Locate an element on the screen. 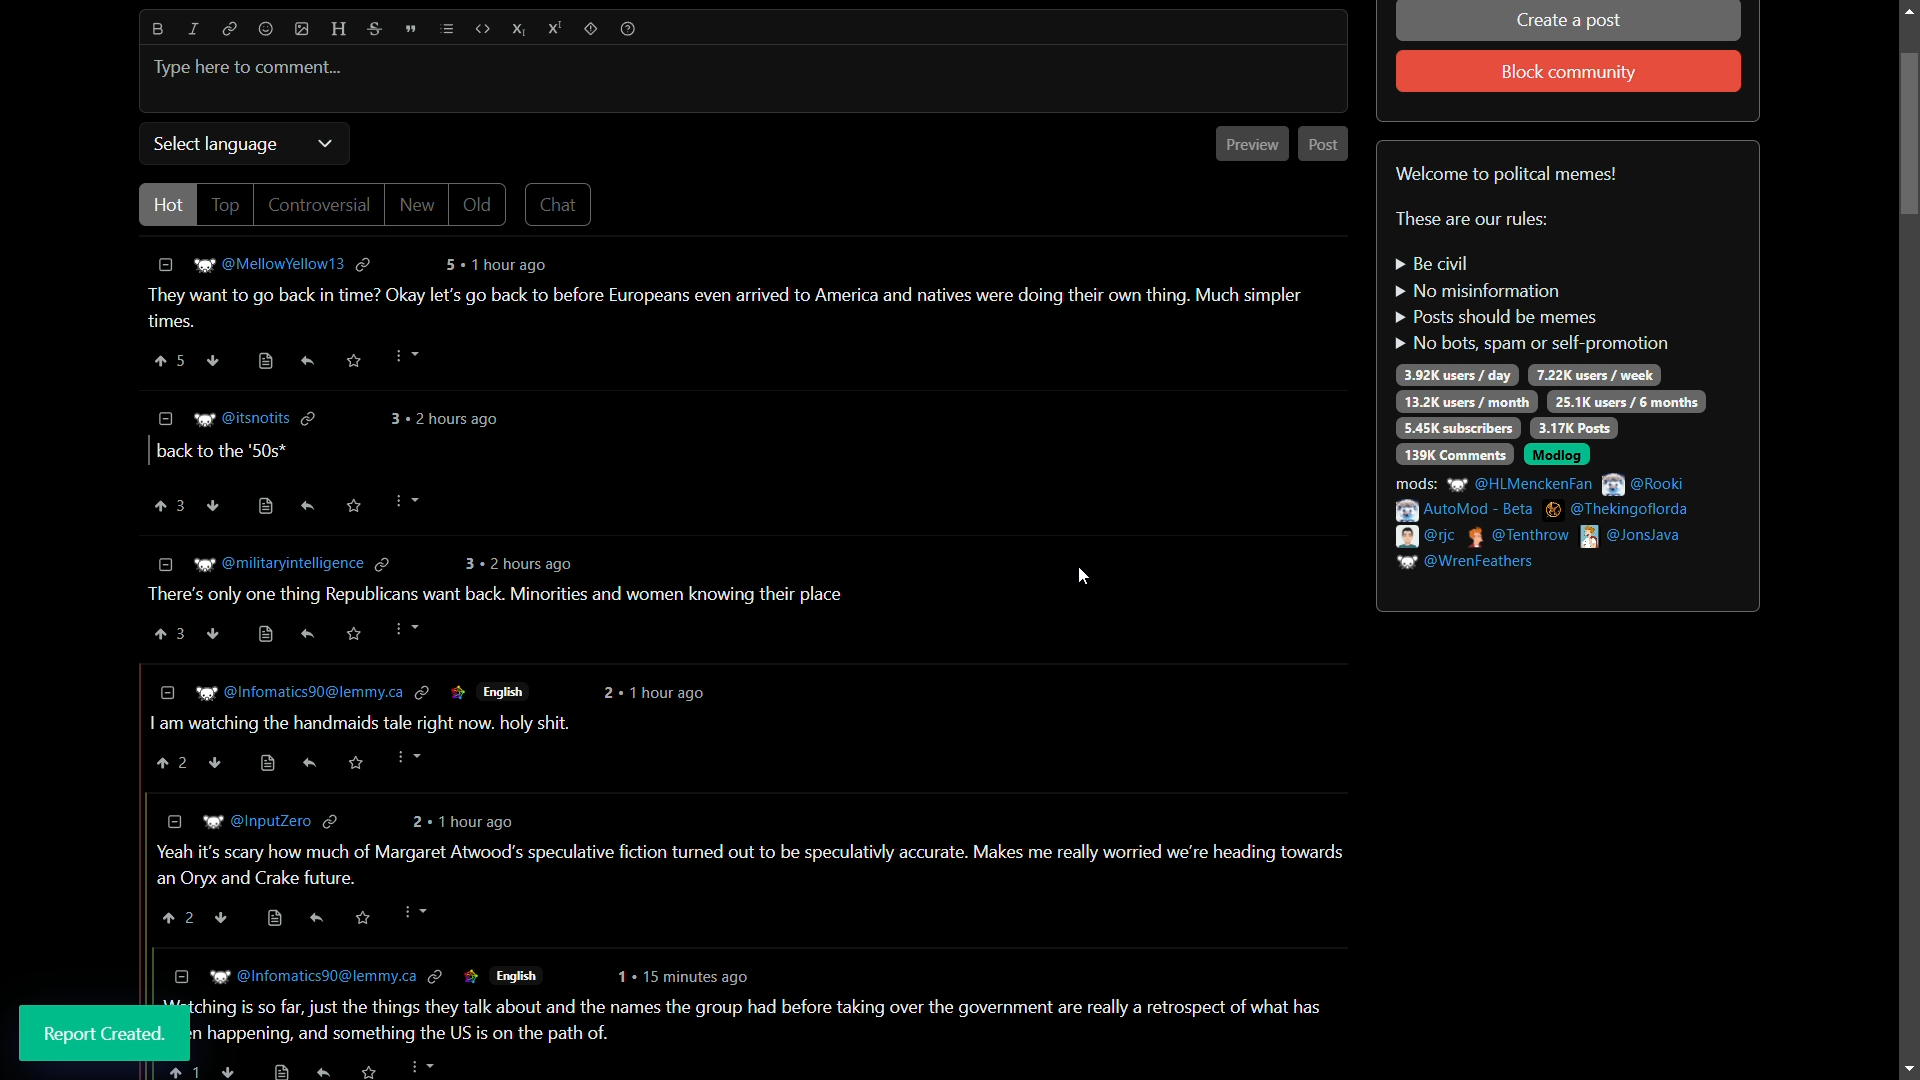 This screenshot has height=1080, width=1920. less information is located at coordinates (166, 417).